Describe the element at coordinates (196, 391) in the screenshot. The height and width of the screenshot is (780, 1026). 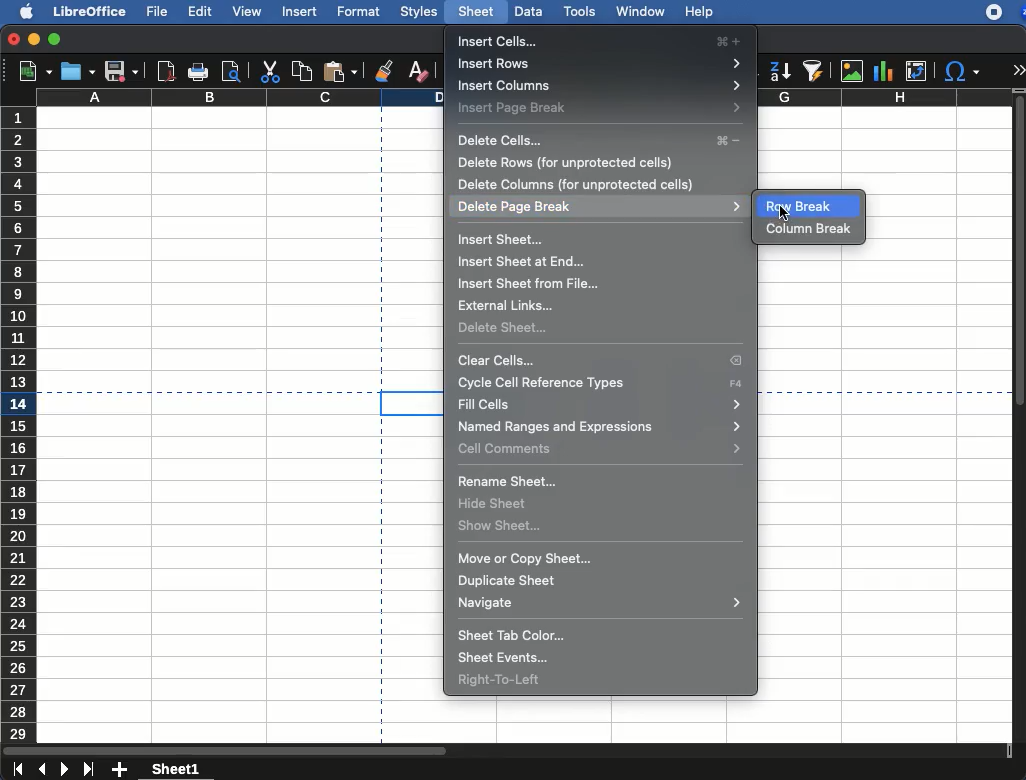
I see `page break` at that location.